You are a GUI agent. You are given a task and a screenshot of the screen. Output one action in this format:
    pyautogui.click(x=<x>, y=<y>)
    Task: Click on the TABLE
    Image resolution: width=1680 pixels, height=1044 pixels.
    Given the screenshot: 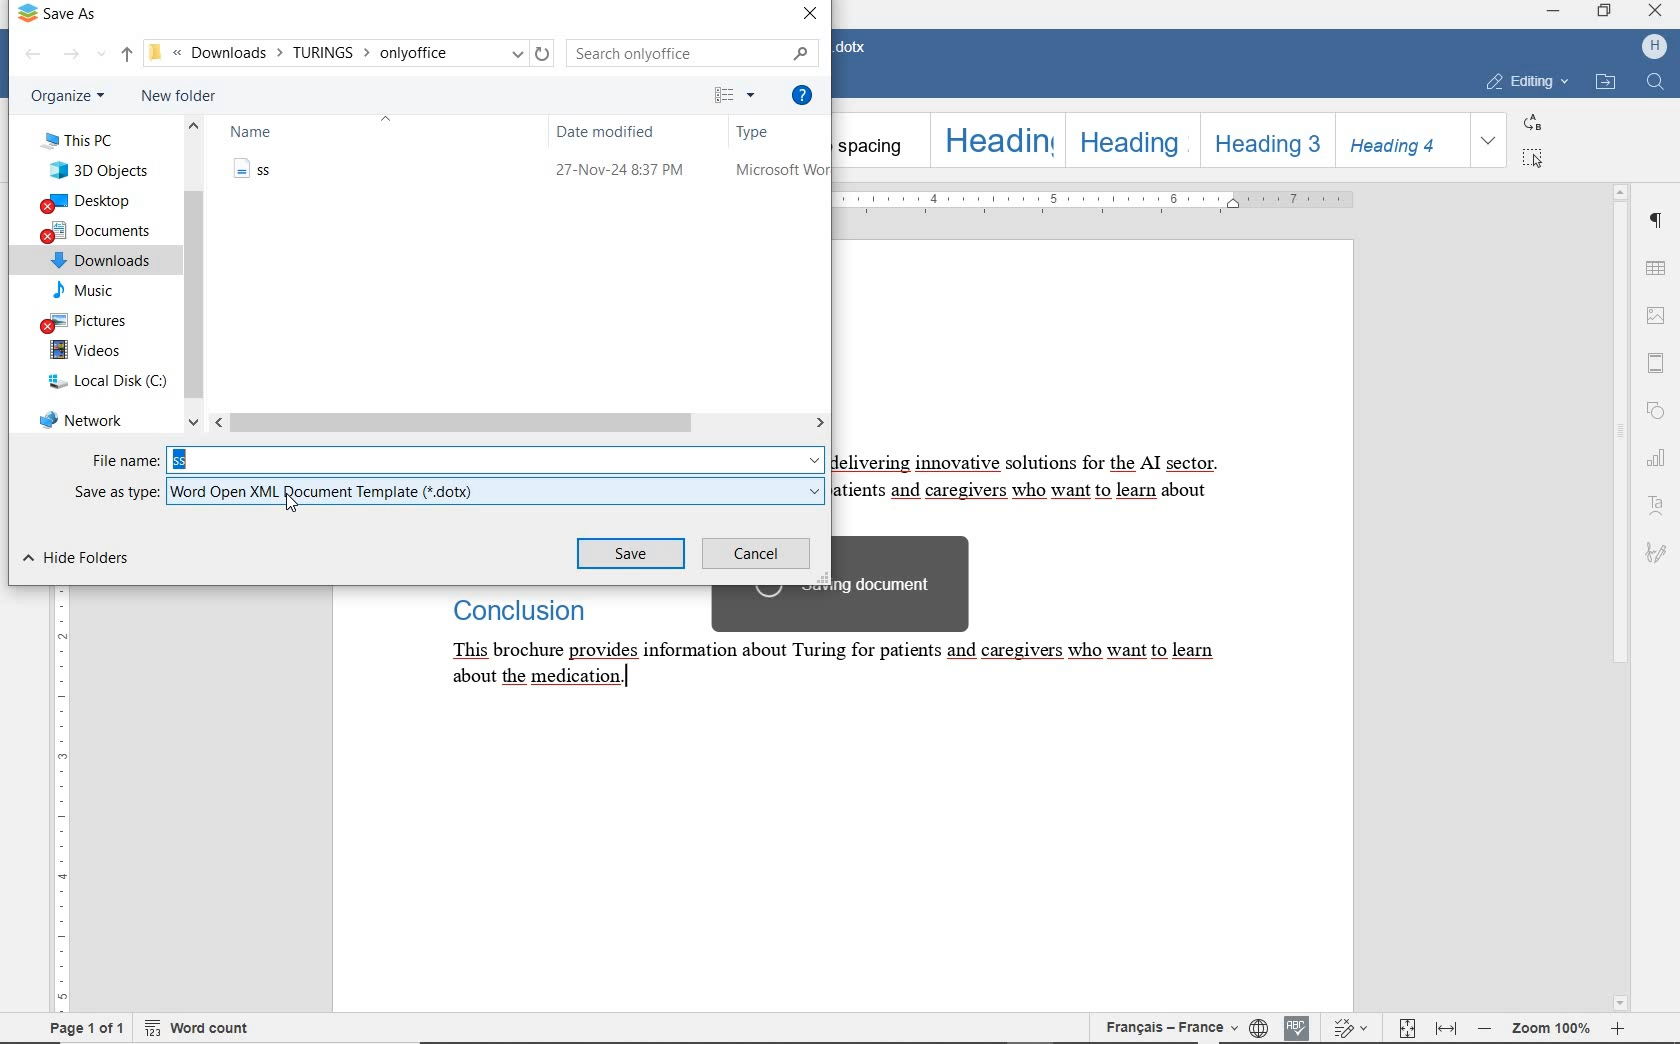 What is the action you would take?
    pyautogui.click(x=1657, y=268)
    